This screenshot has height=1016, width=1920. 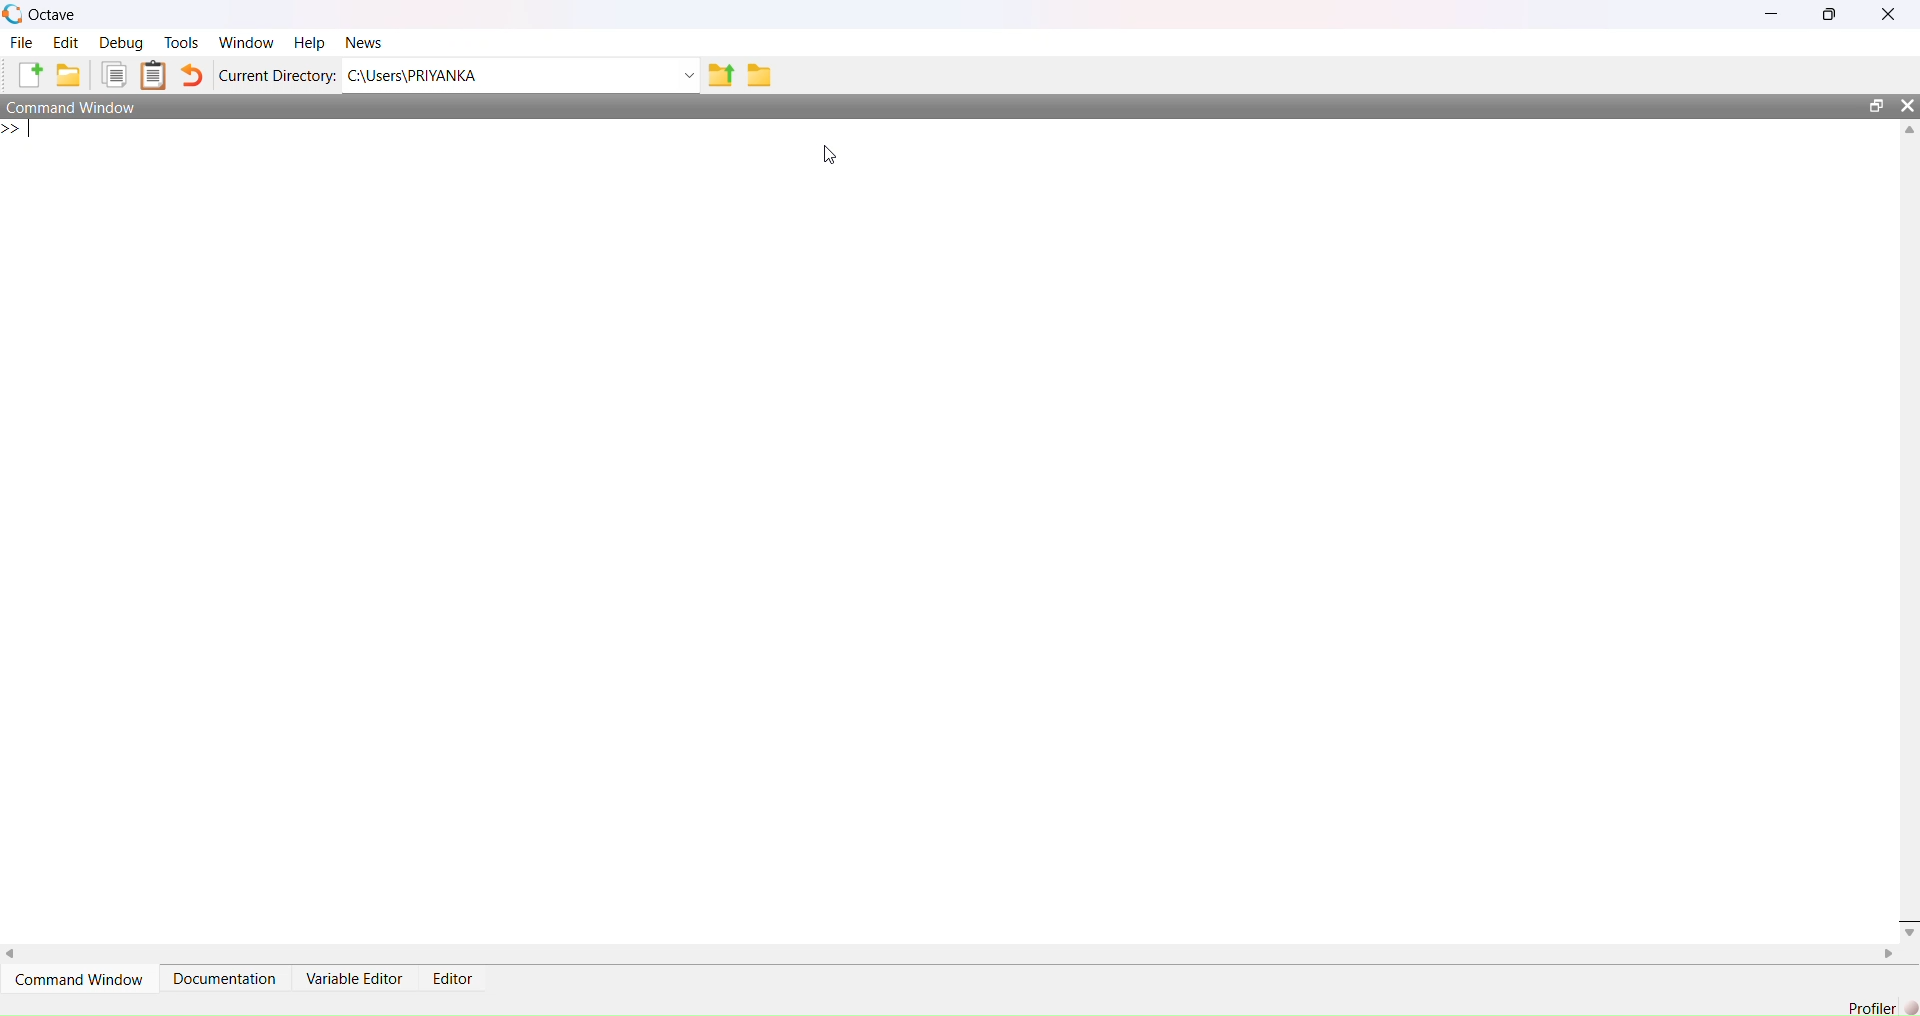 What do you see at coordinates (28, 76) in the screenshot?
I see `Create a file` at bounding box center [28, 76].